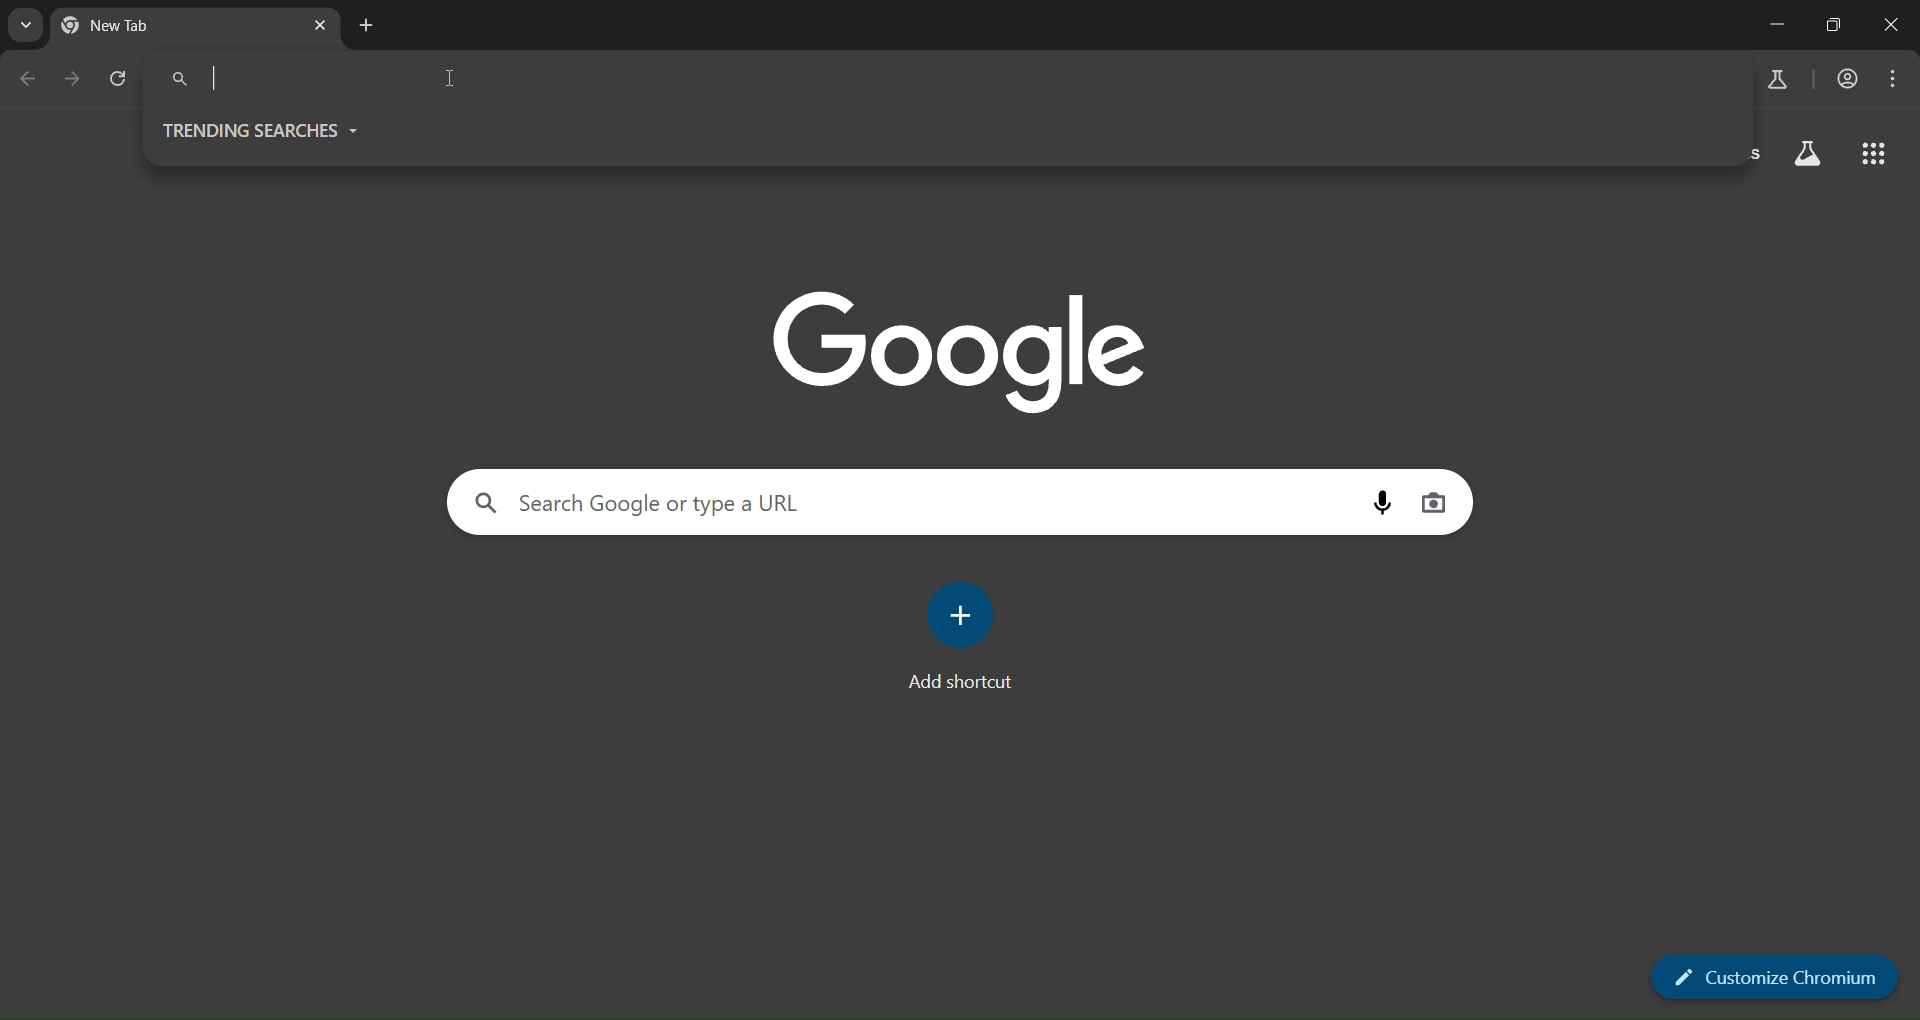 The height and width of the screenshot is (1020, 1920). Describe the element at coordinates (26, 79) in the screenshot. I see `go back one page` at that location.